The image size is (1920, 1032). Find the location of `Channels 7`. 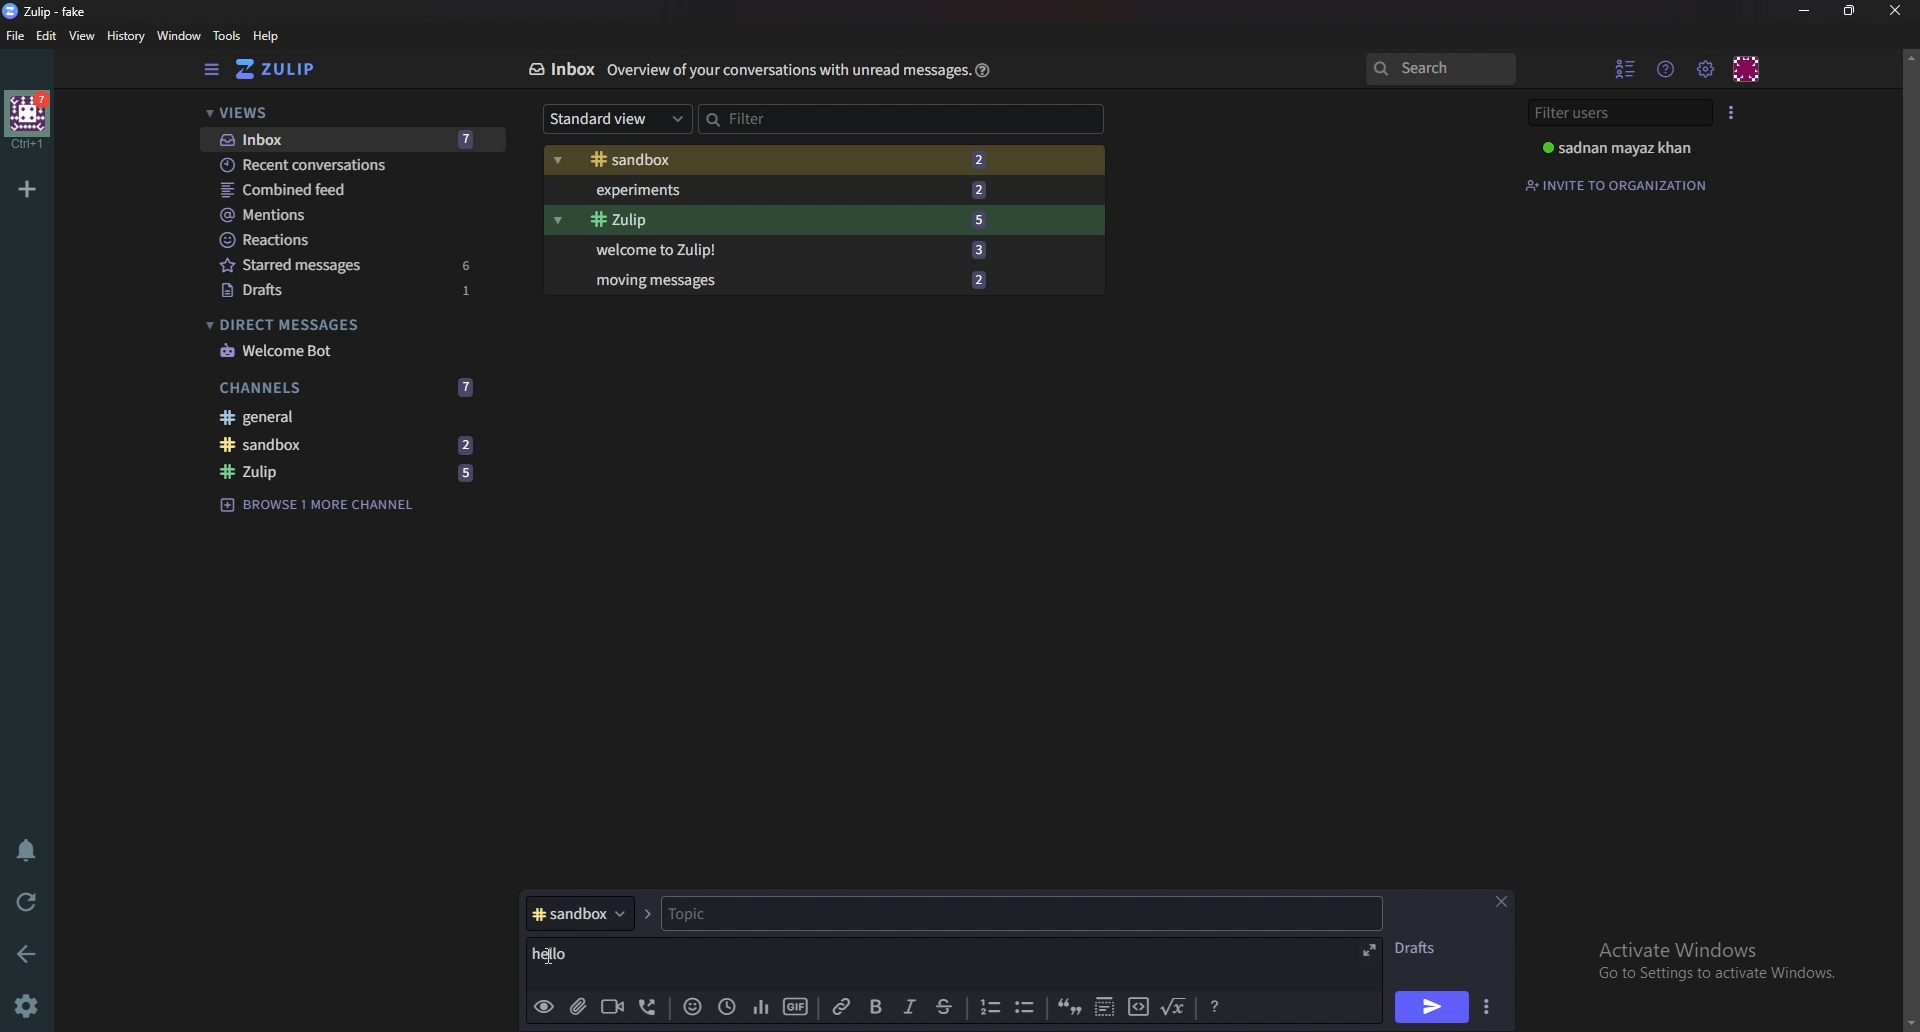

Channels 7 is located at coordinates (346, 388).